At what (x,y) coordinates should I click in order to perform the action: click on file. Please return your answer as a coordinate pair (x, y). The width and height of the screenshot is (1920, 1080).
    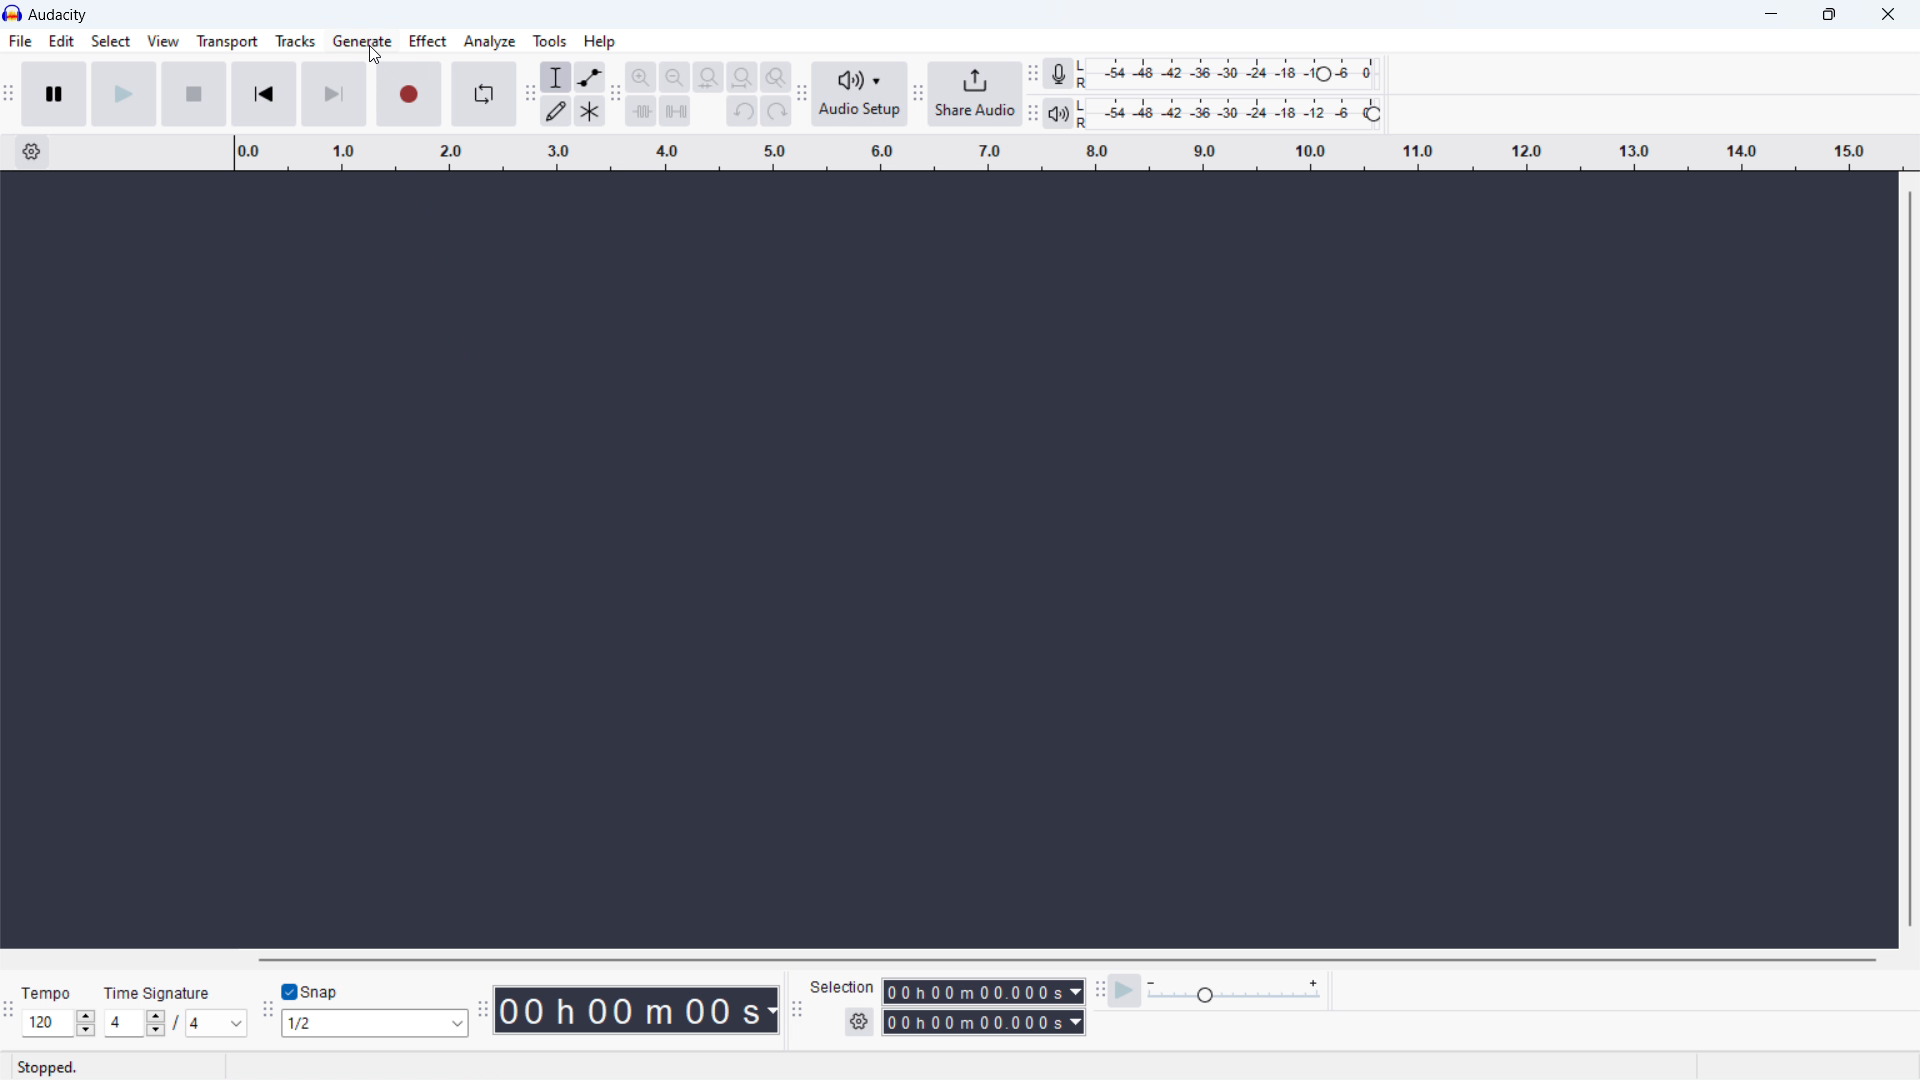
    Looking at the image, I should click on (19, 41).